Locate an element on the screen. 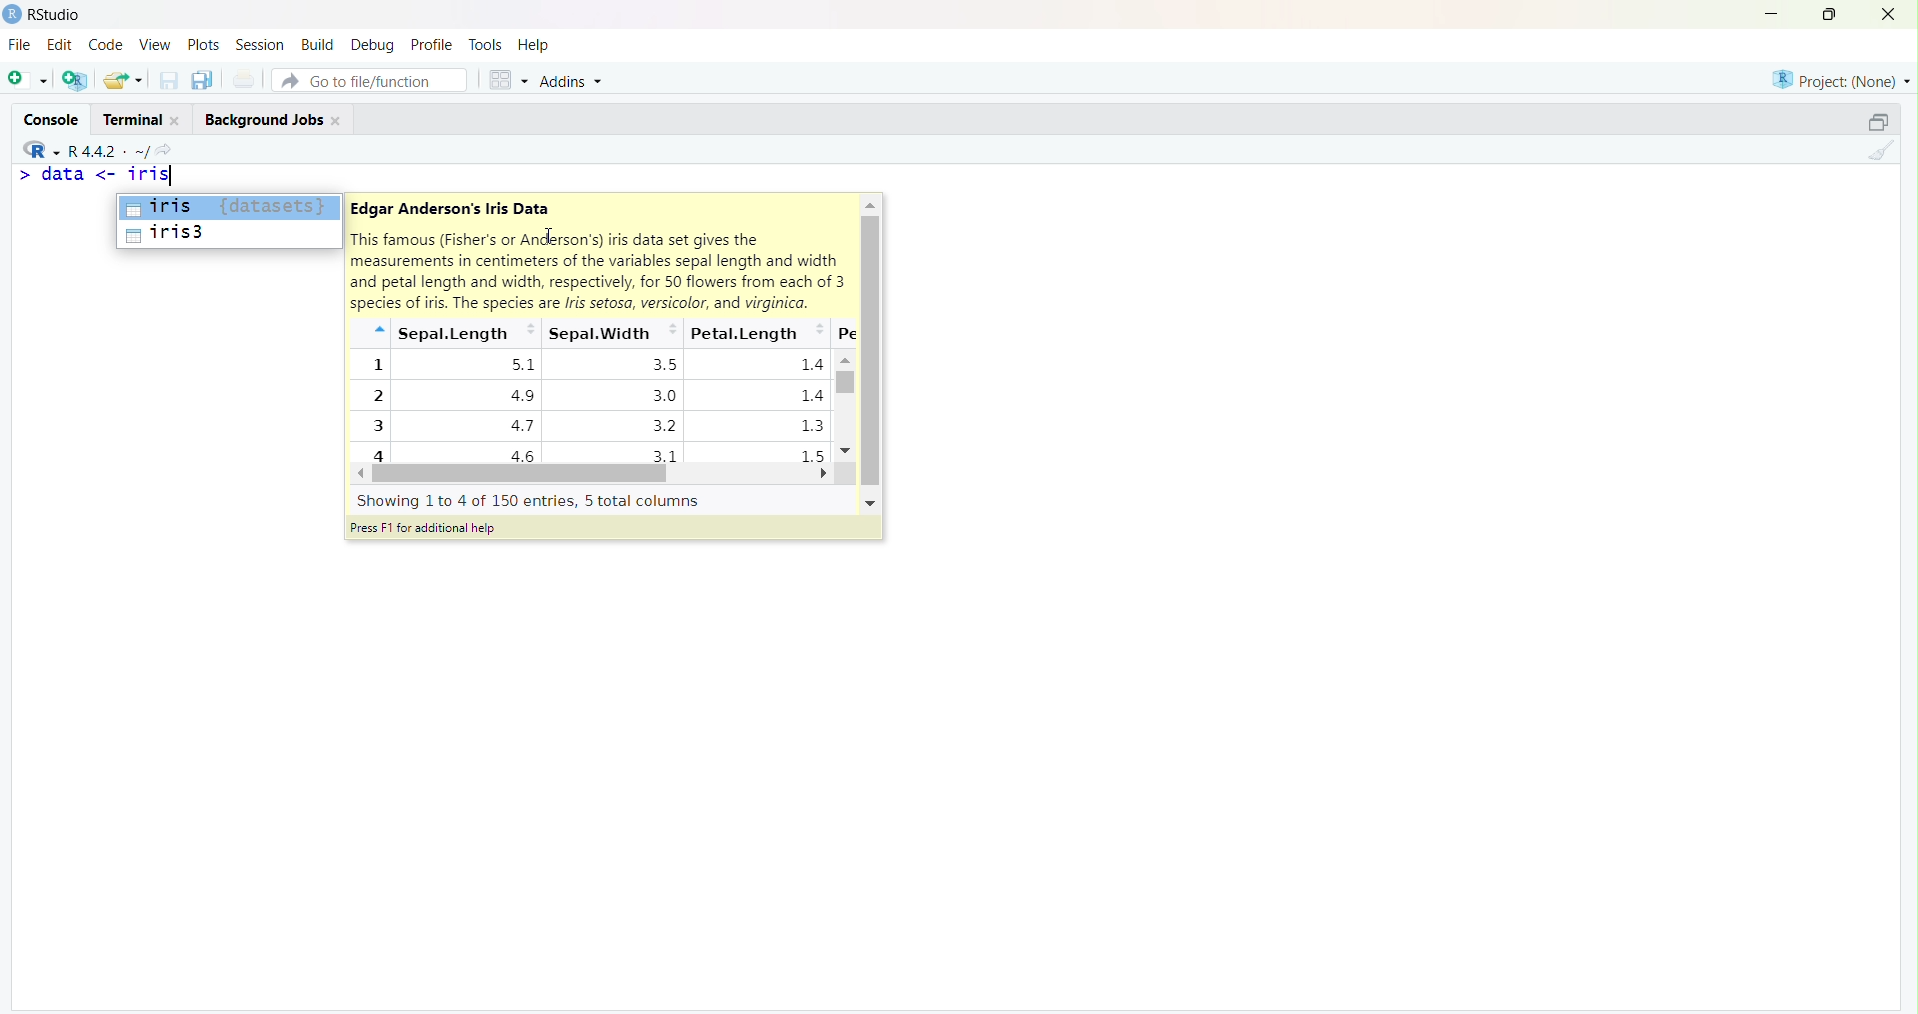 This screenshot has height=1014, width=1918. Text cursor is located at coordinates (548, 236).